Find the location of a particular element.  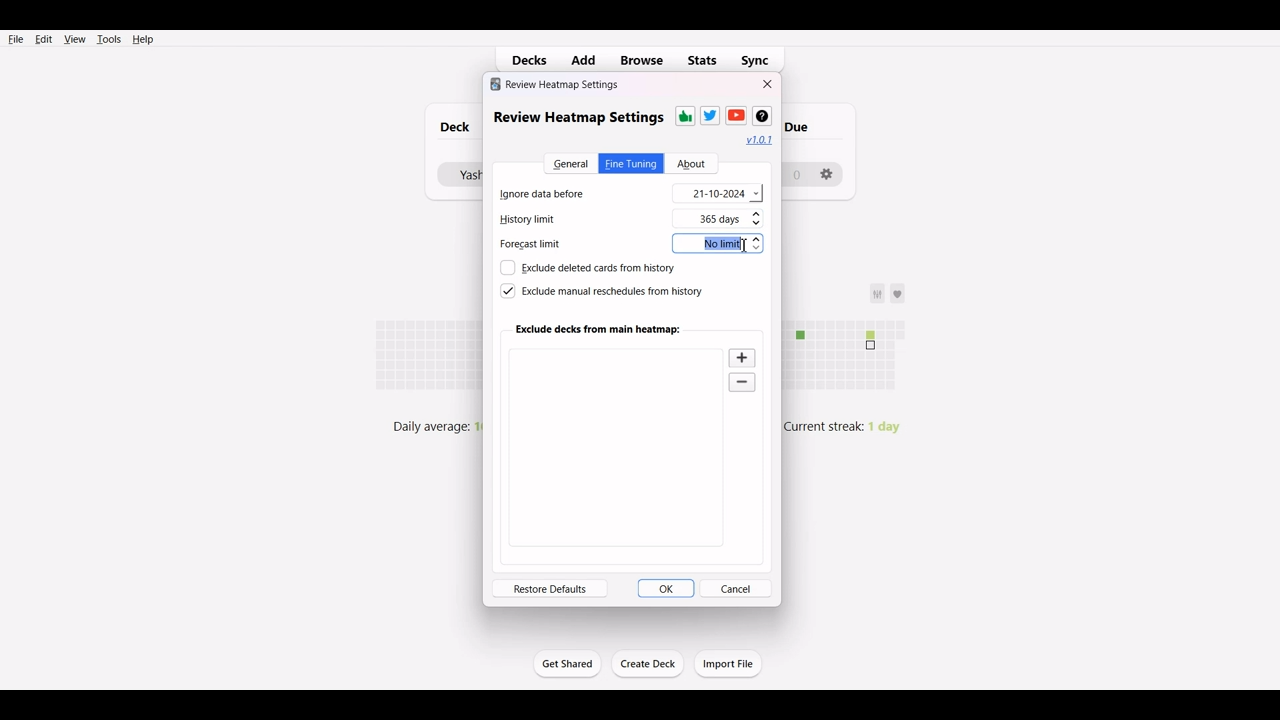

Decks is located at coordinates (525, 60).